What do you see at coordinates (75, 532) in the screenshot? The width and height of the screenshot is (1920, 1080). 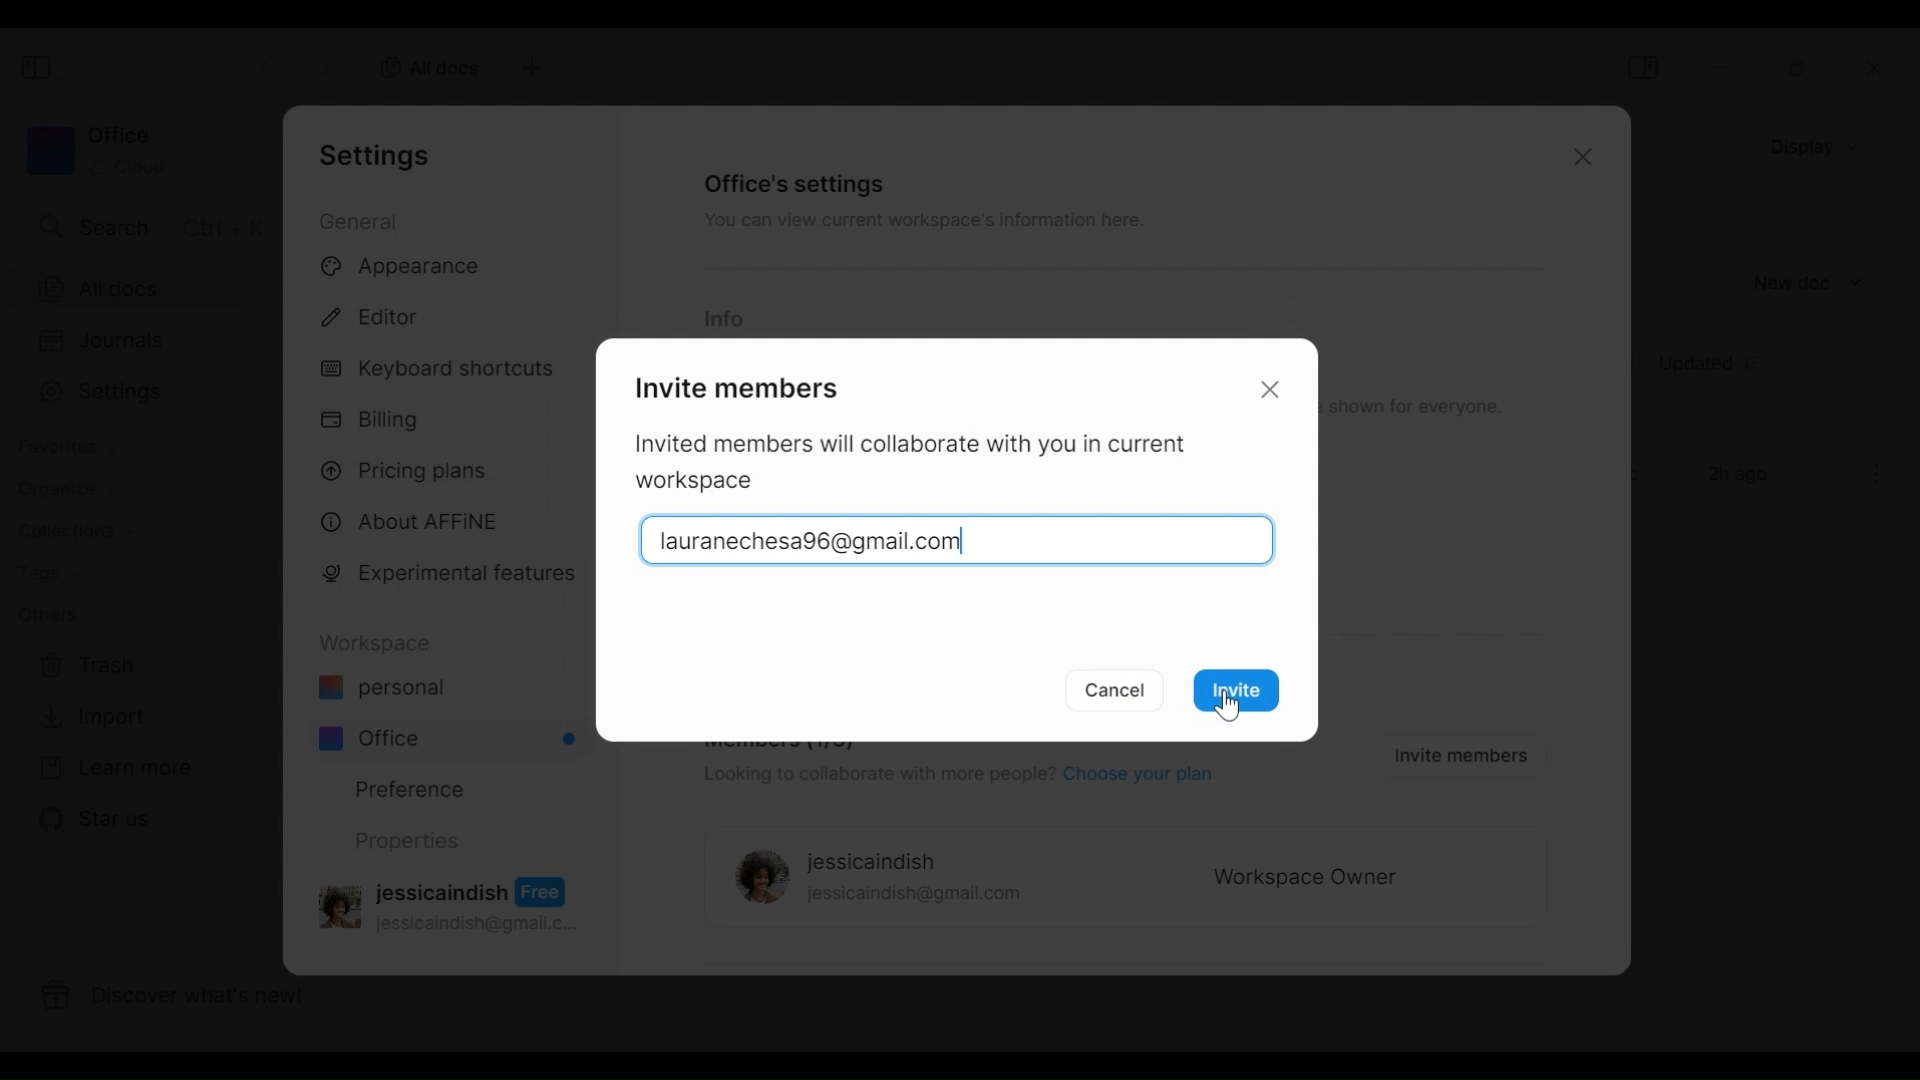 I see `collections` at bounding box center [75, 532].